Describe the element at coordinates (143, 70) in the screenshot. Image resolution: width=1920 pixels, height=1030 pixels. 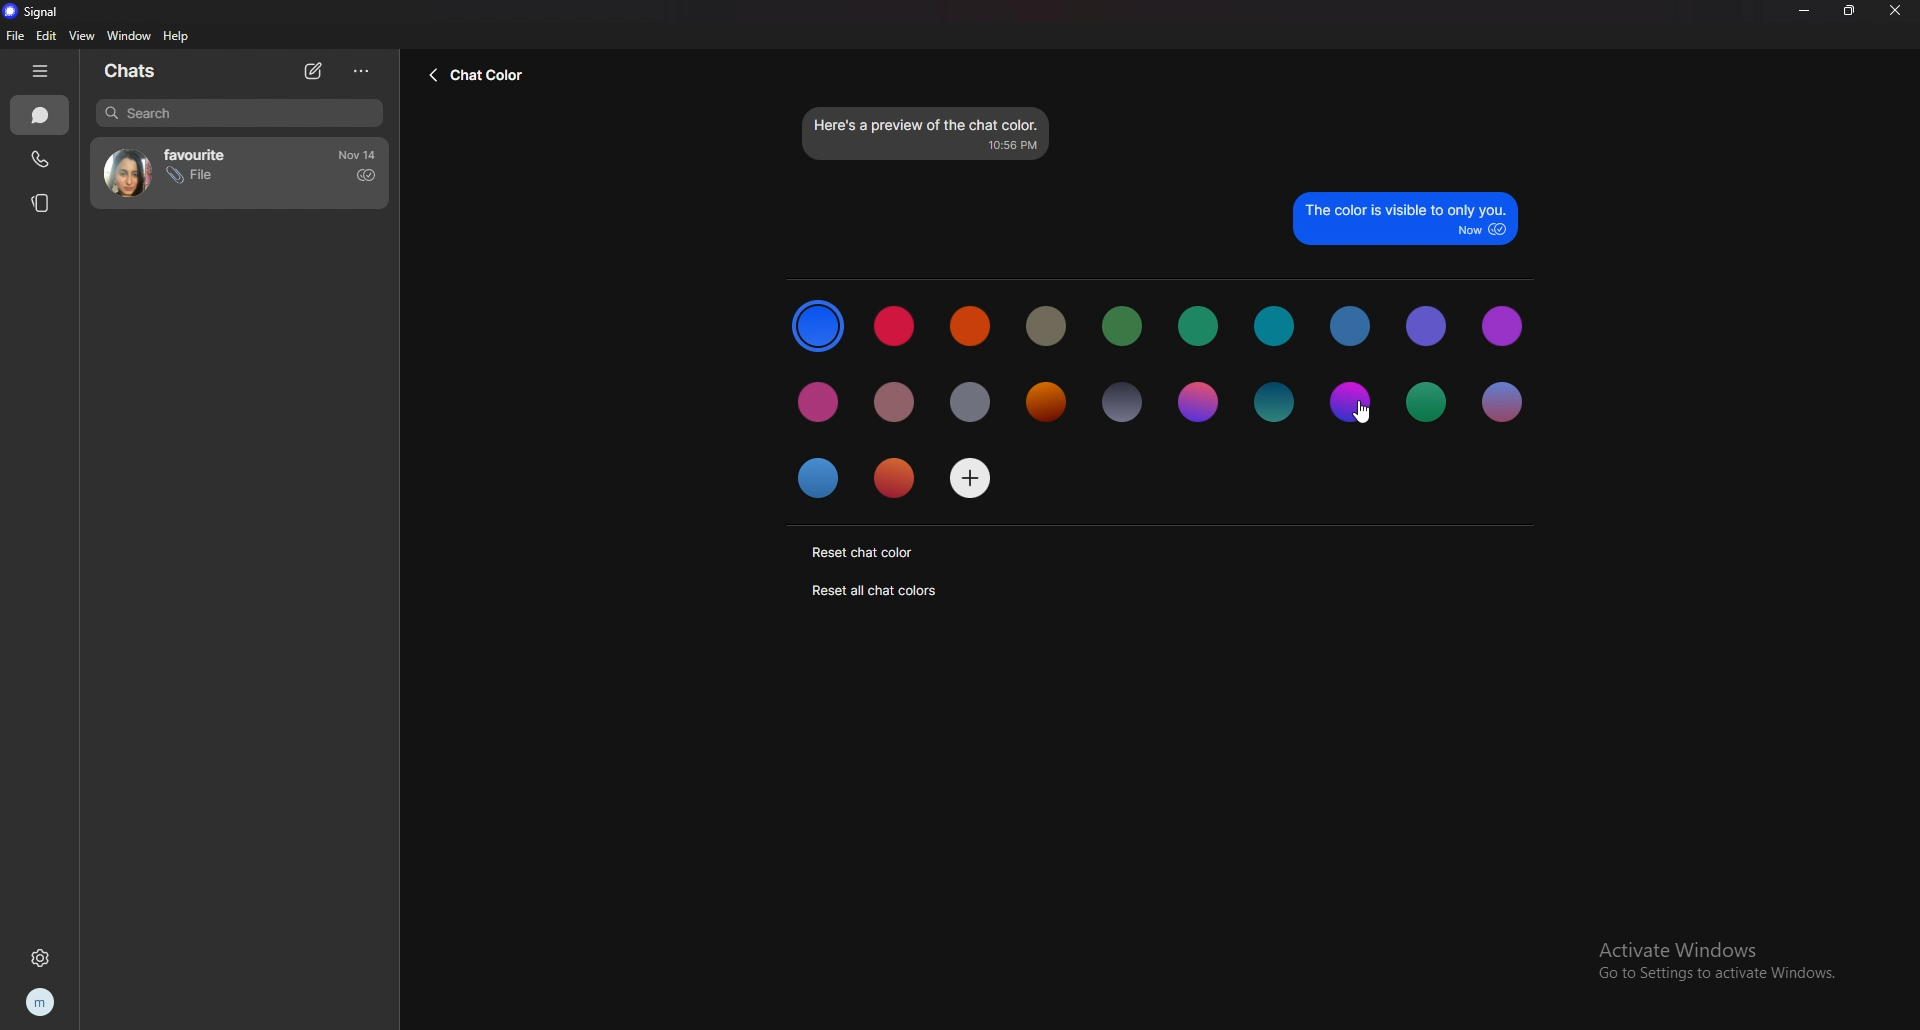
I see `chats` at that location.